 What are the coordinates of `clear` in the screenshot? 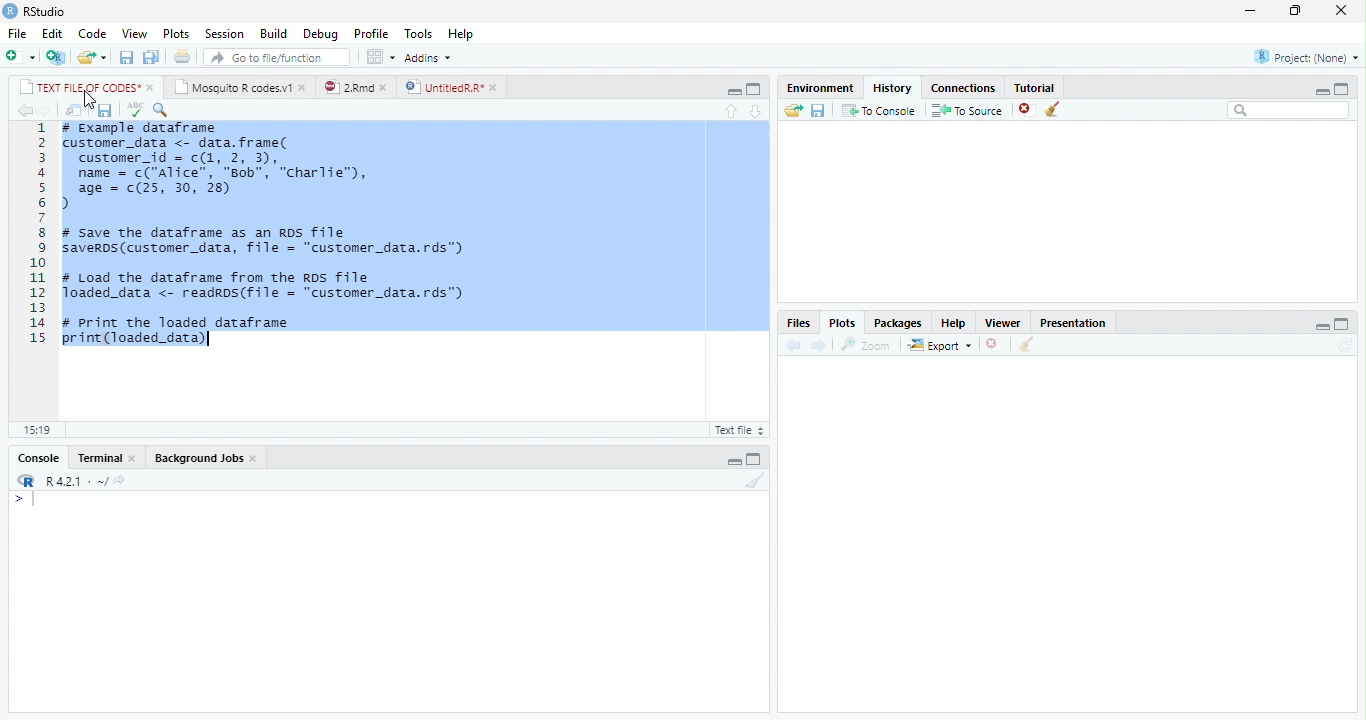 It's located at (1053, 109).